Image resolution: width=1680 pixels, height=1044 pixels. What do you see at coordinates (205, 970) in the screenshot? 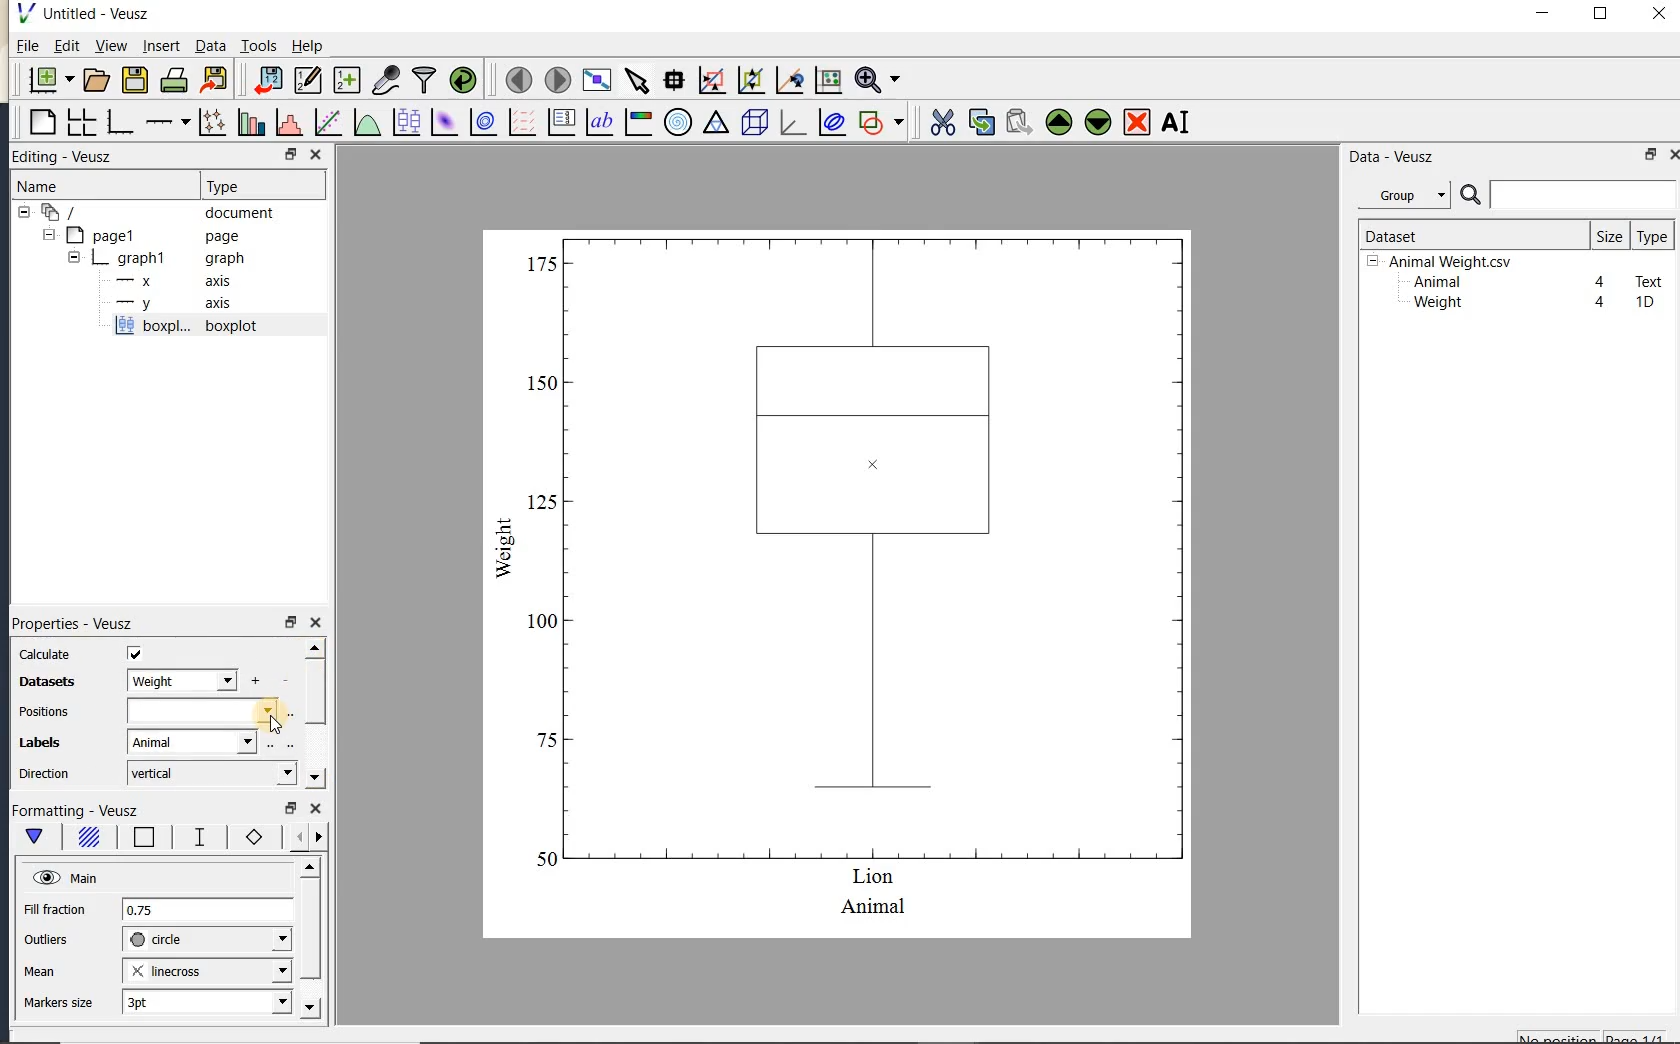
I see `linecross` at bounding box center [205, 970].